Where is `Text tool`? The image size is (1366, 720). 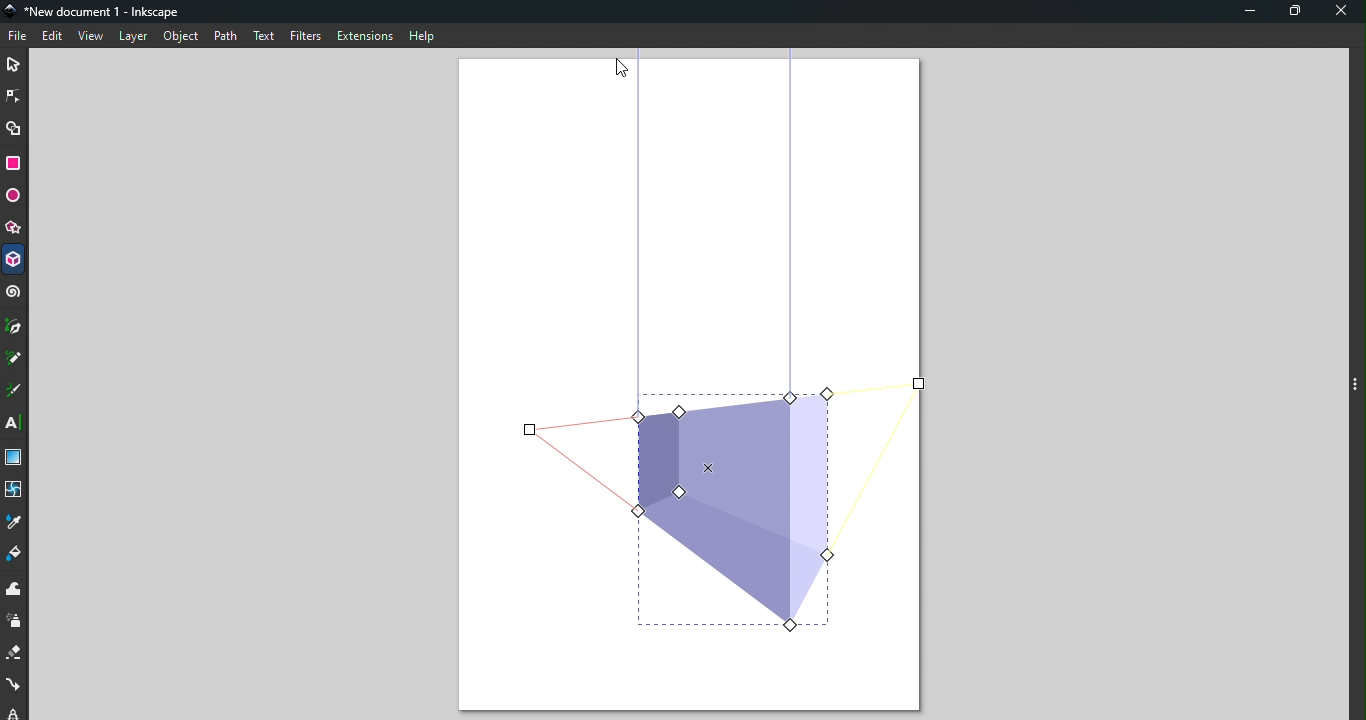
Text tool is located at coordinates (17, 425).